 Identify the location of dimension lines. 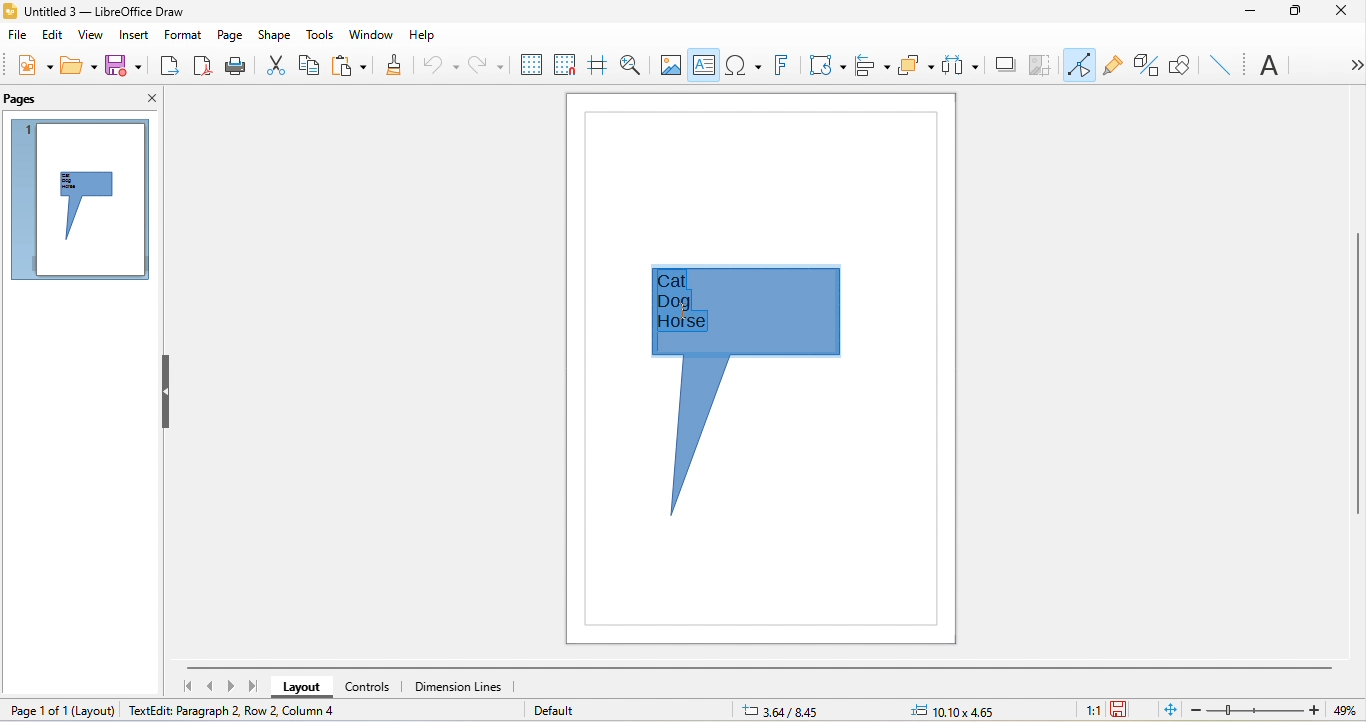
(462, 687).